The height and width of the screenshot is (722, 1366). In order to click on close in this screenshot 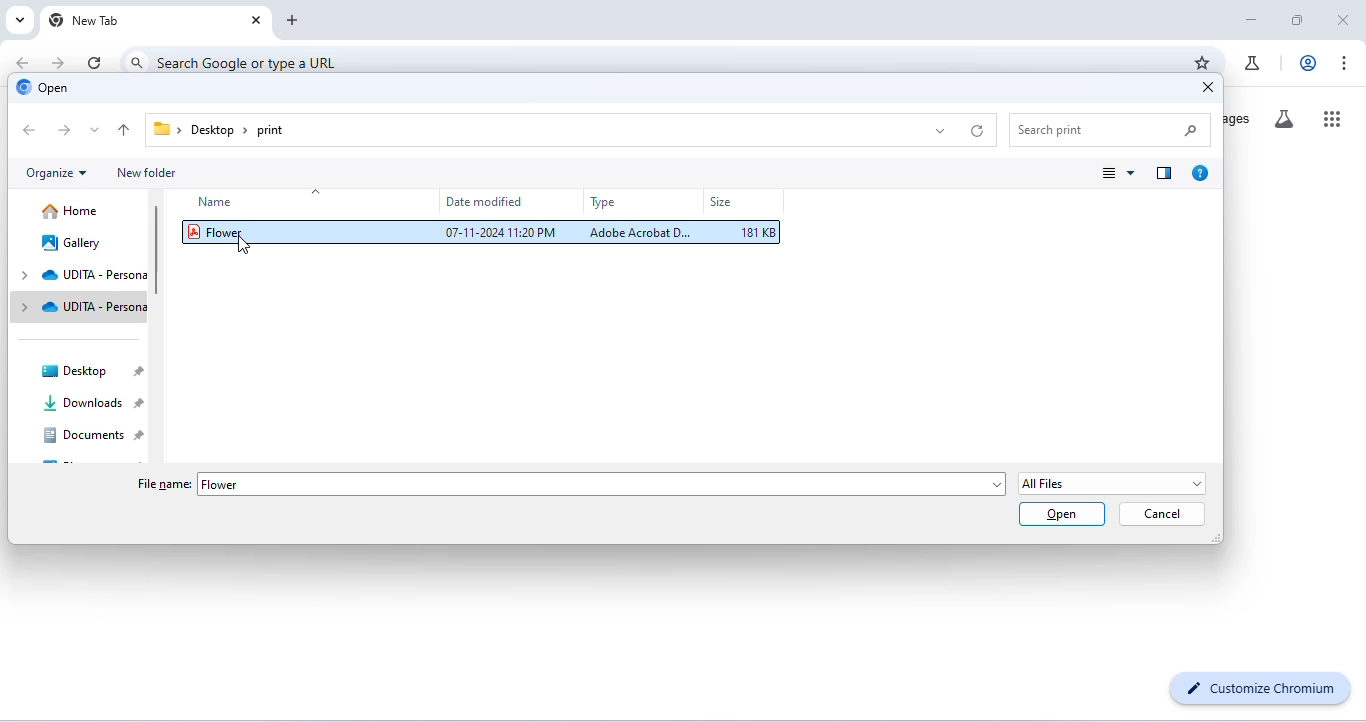, I will do `click(1208, 88)`.